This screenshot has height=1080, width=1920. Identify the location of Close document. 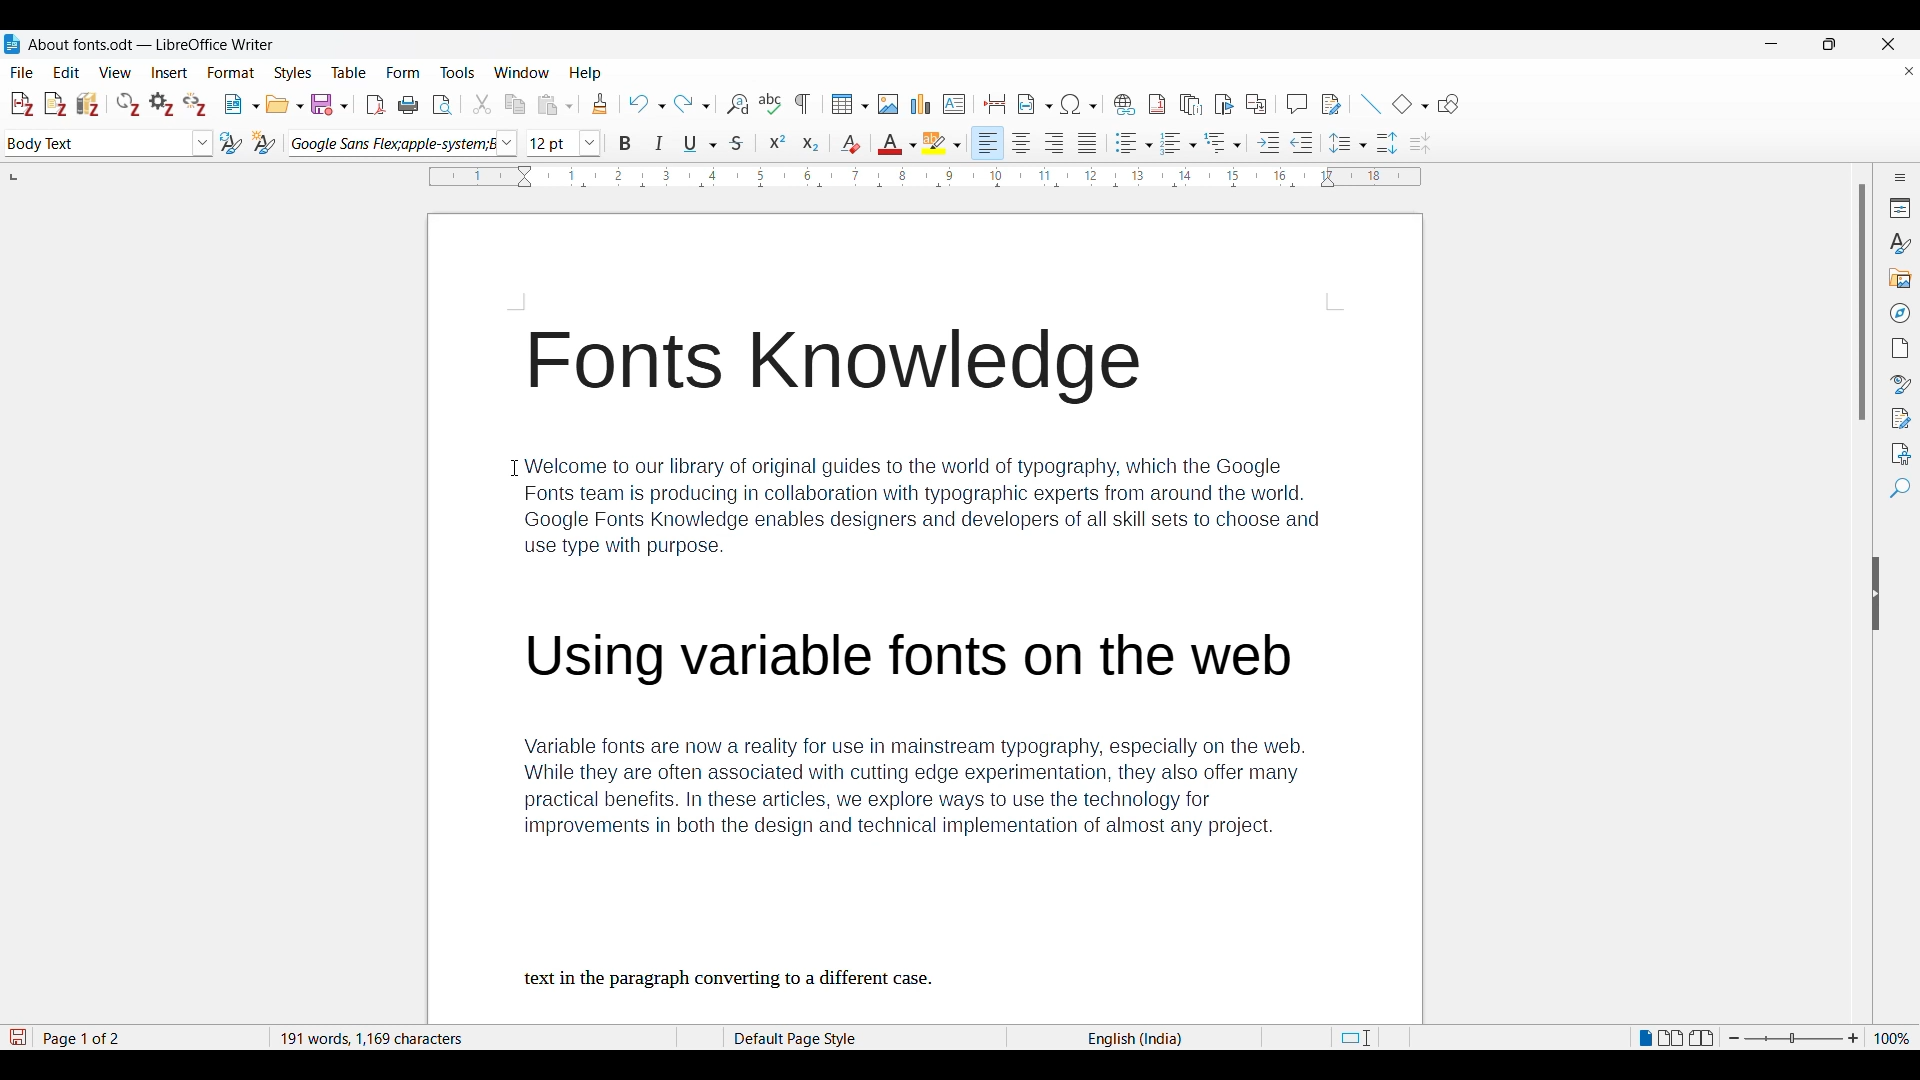
(1910, 71).